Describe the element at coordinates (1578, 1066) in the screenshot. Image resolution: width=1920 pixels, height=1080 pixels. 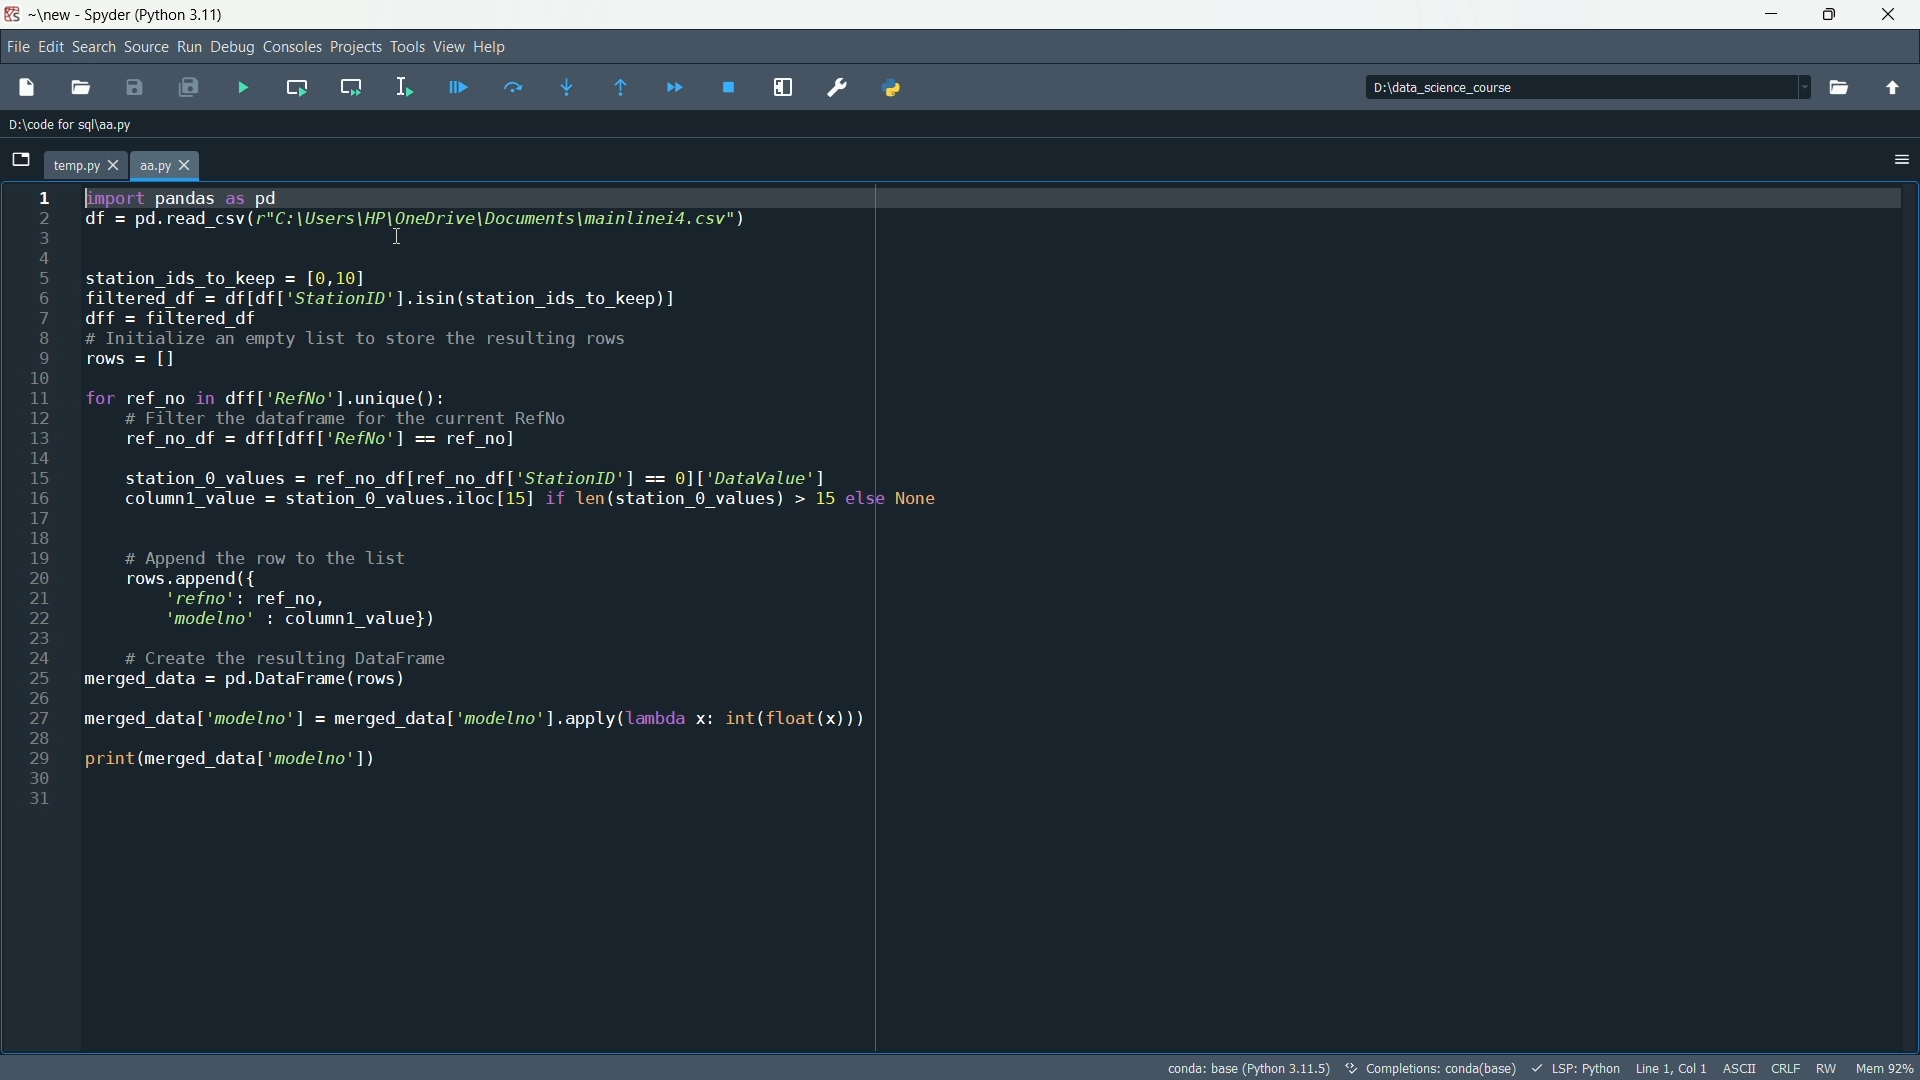
I see `lsp python` at that location.